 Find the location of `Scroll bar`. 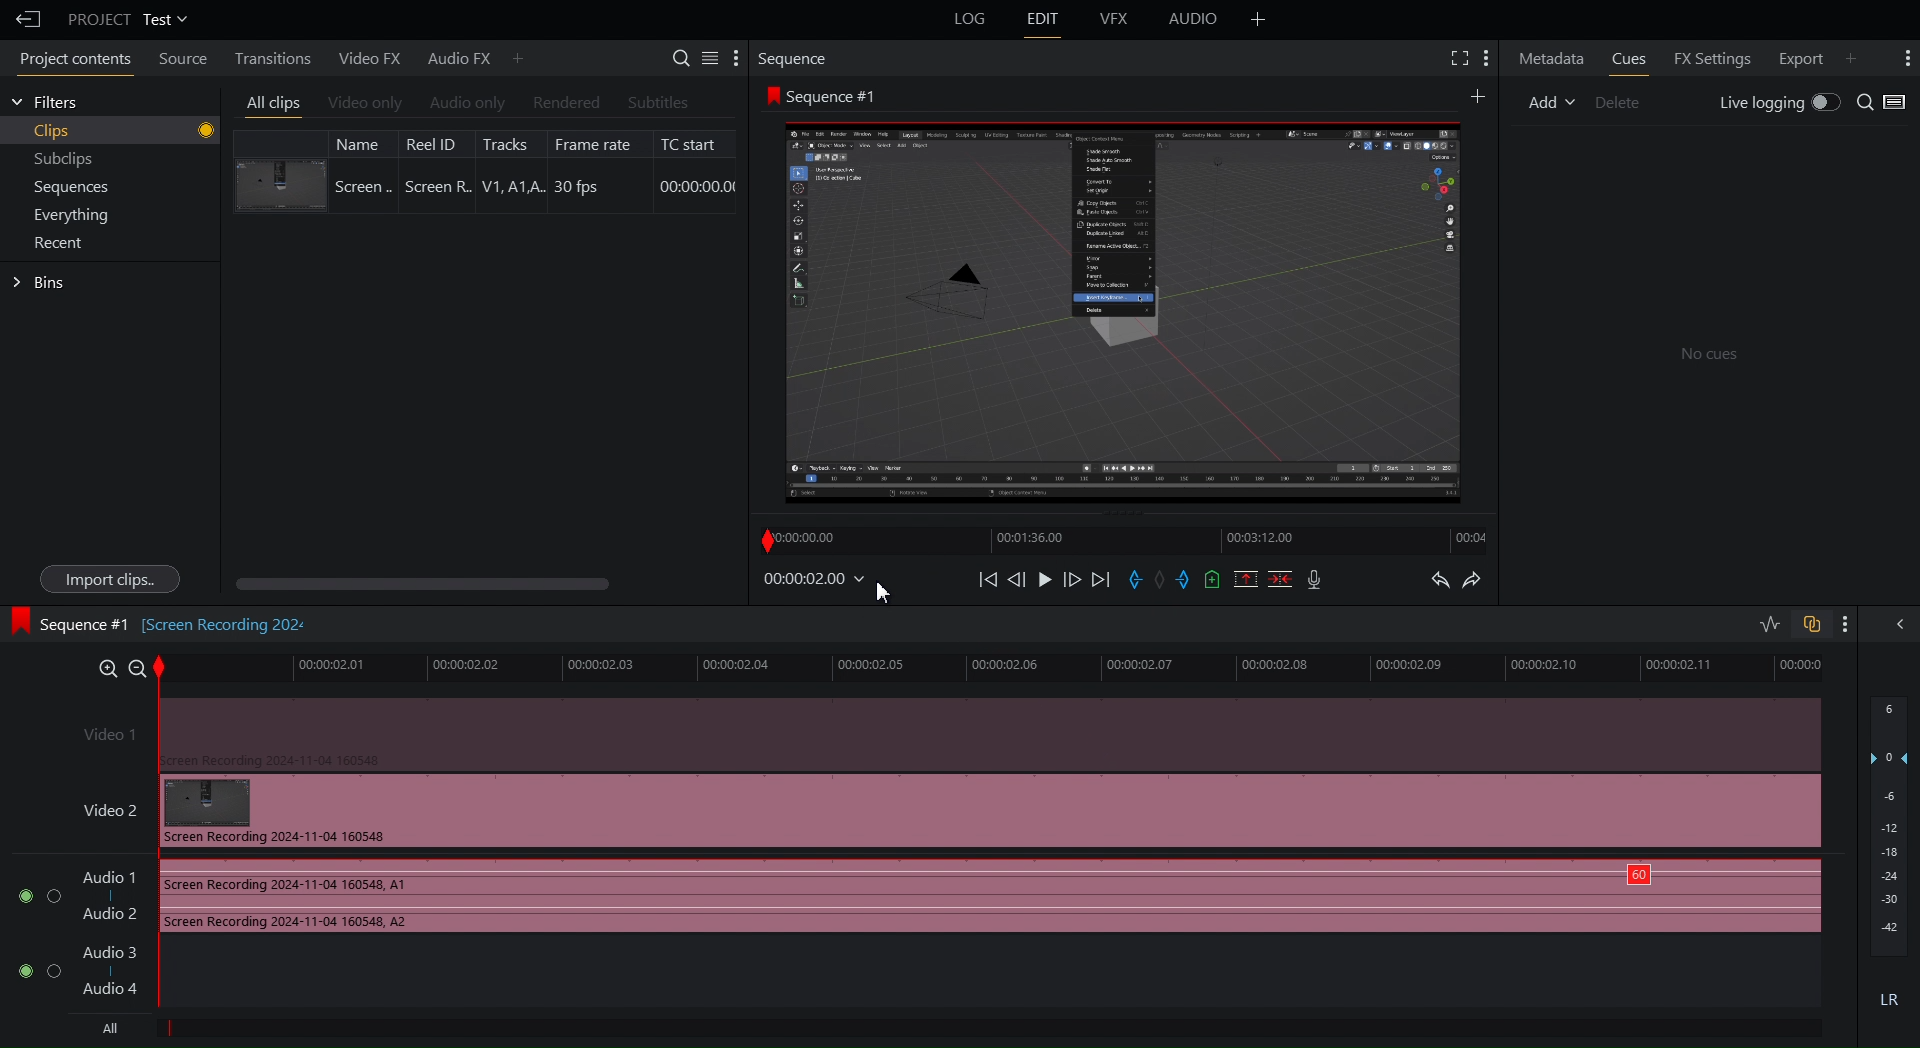

Scroll bar is located at coordinates (457, 584).